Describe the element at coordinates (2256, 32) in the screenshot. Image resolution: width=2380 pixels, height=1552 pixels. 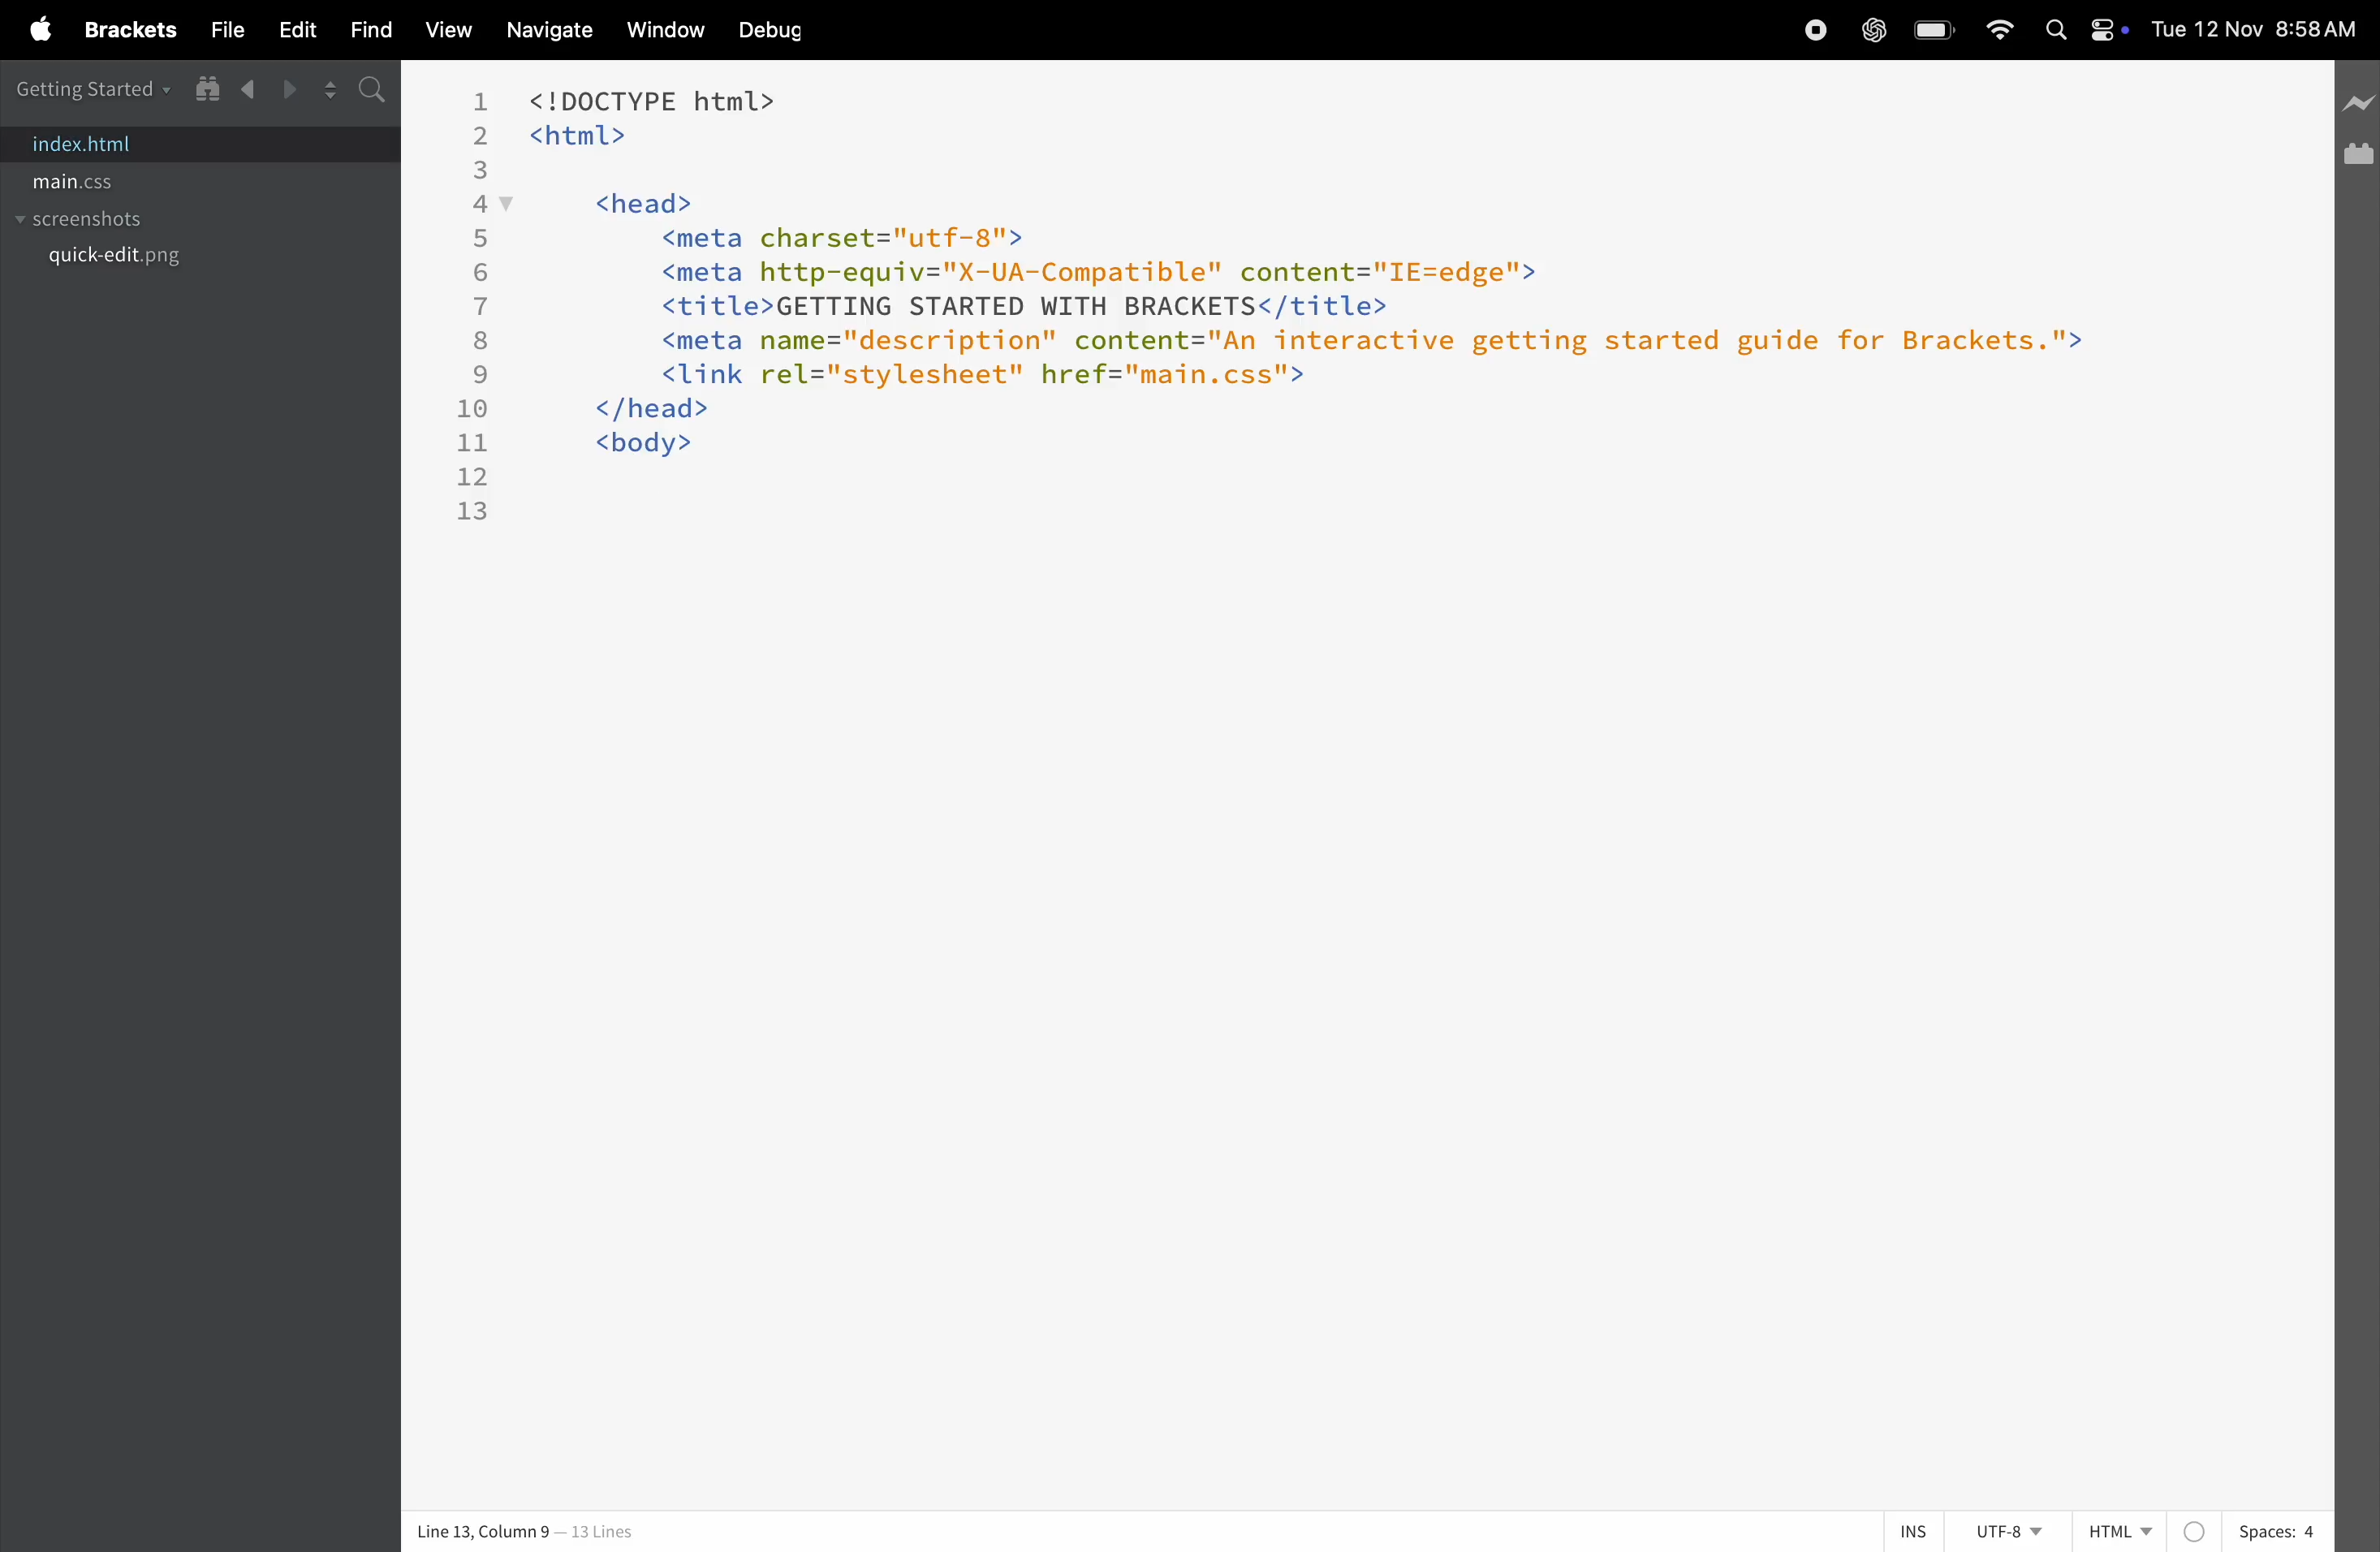
I see `Tue 12 Nov 8:58 AM` at that location.